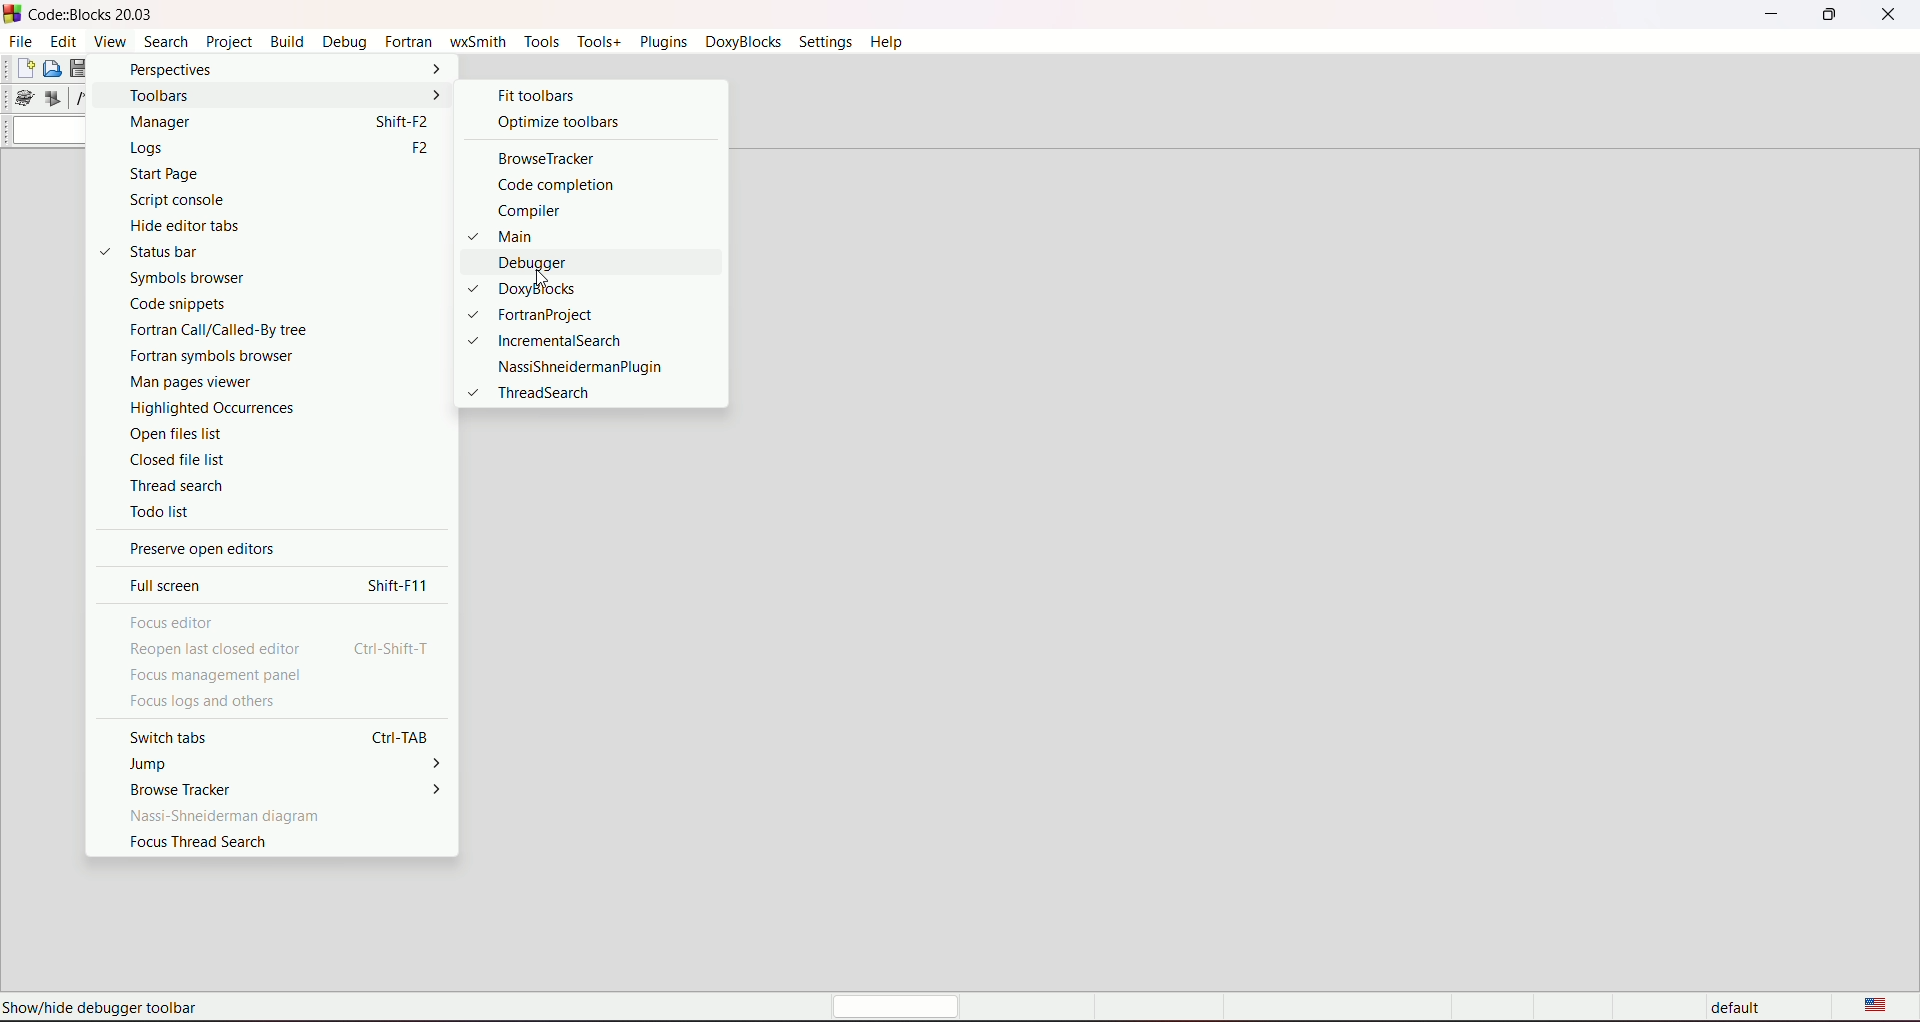 This screenshot has width=1920, height=1022. I want to click on preserve open editors, so click(201, 550).